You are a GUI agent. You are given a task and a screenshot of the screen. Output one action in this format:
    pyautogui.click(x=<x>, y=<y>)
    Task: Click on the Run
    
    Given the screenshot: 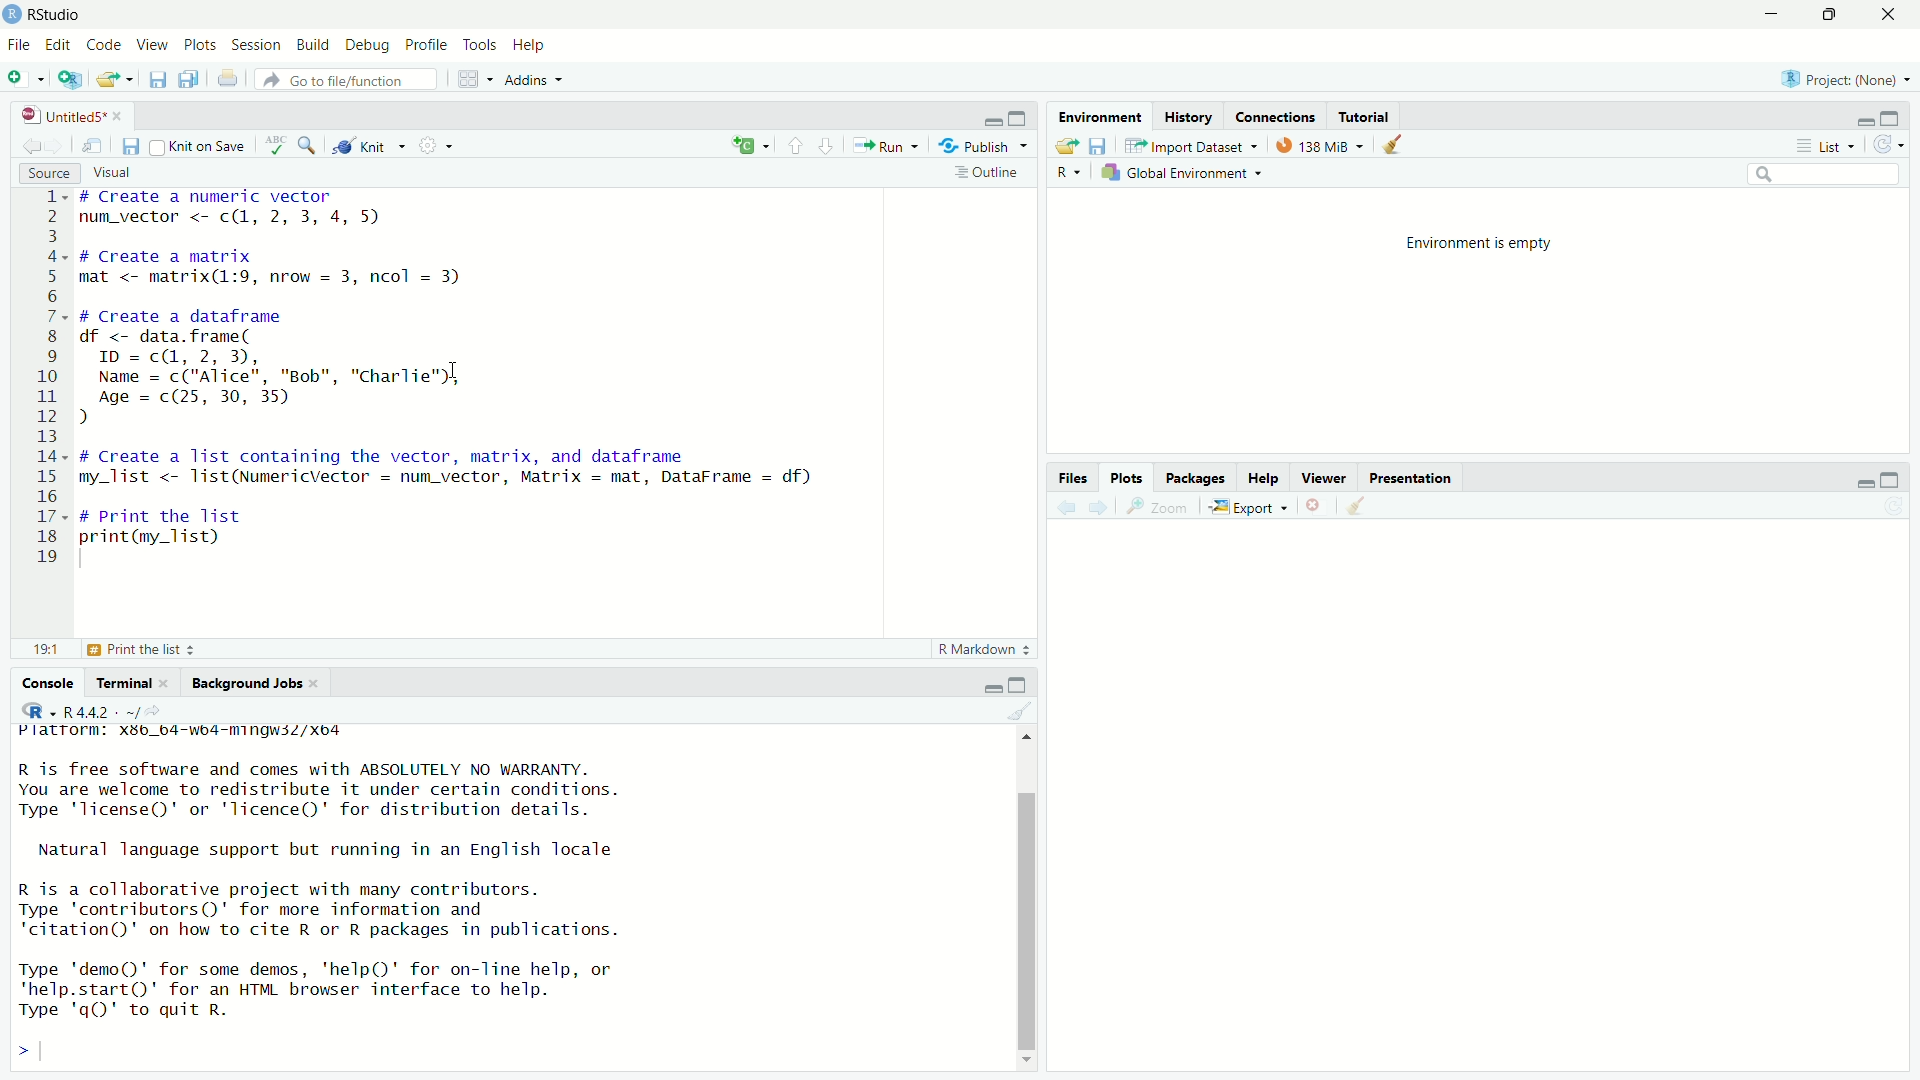 What is the action you would take?
    pyautogui.click(x=887, y=147)
    